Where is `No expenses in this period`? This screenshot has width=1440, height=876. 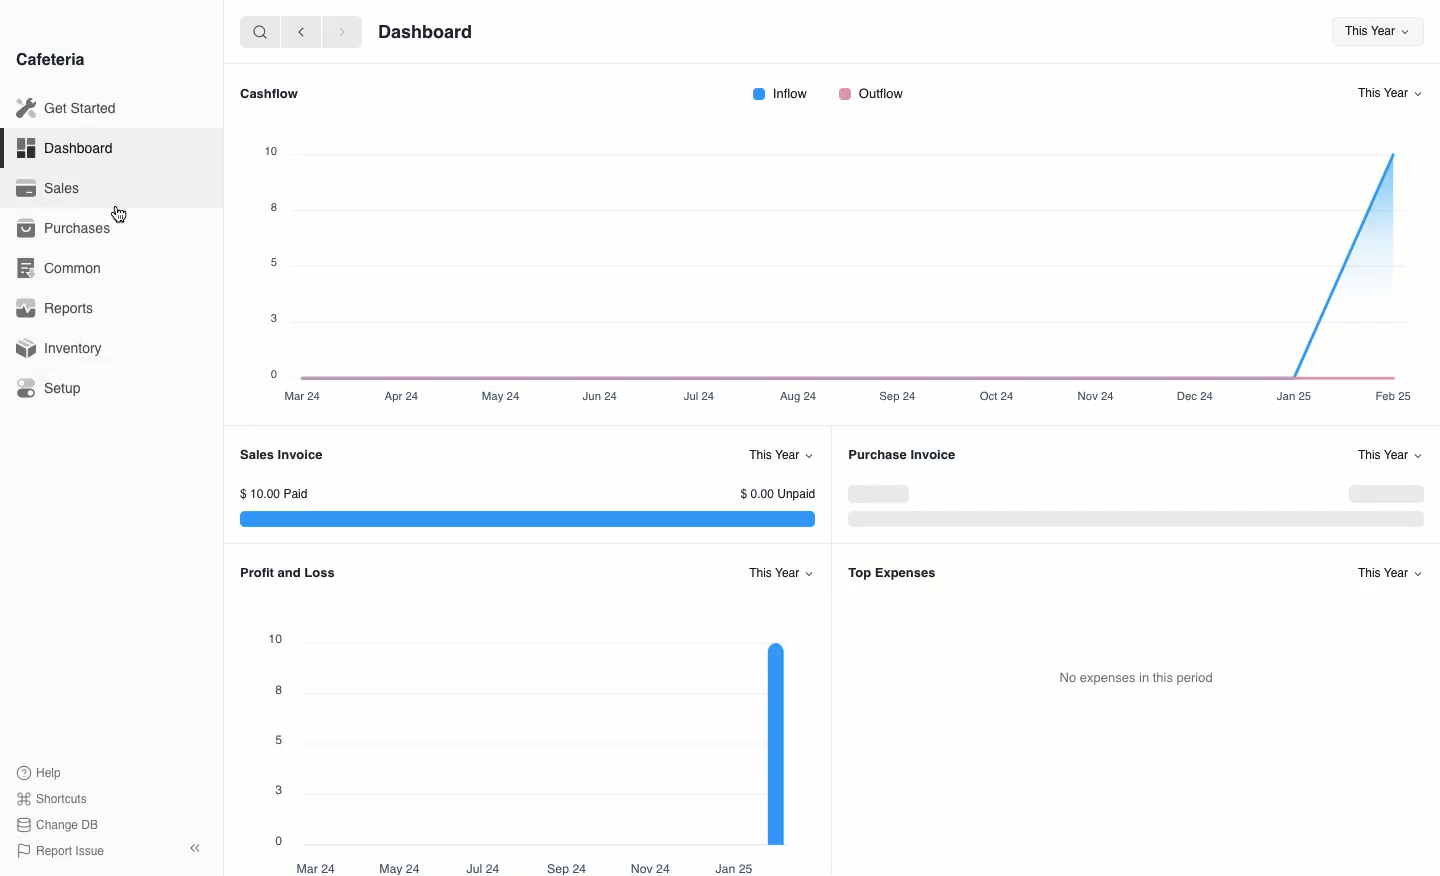
No expenses in this period is located at coordinates (1144, 678).